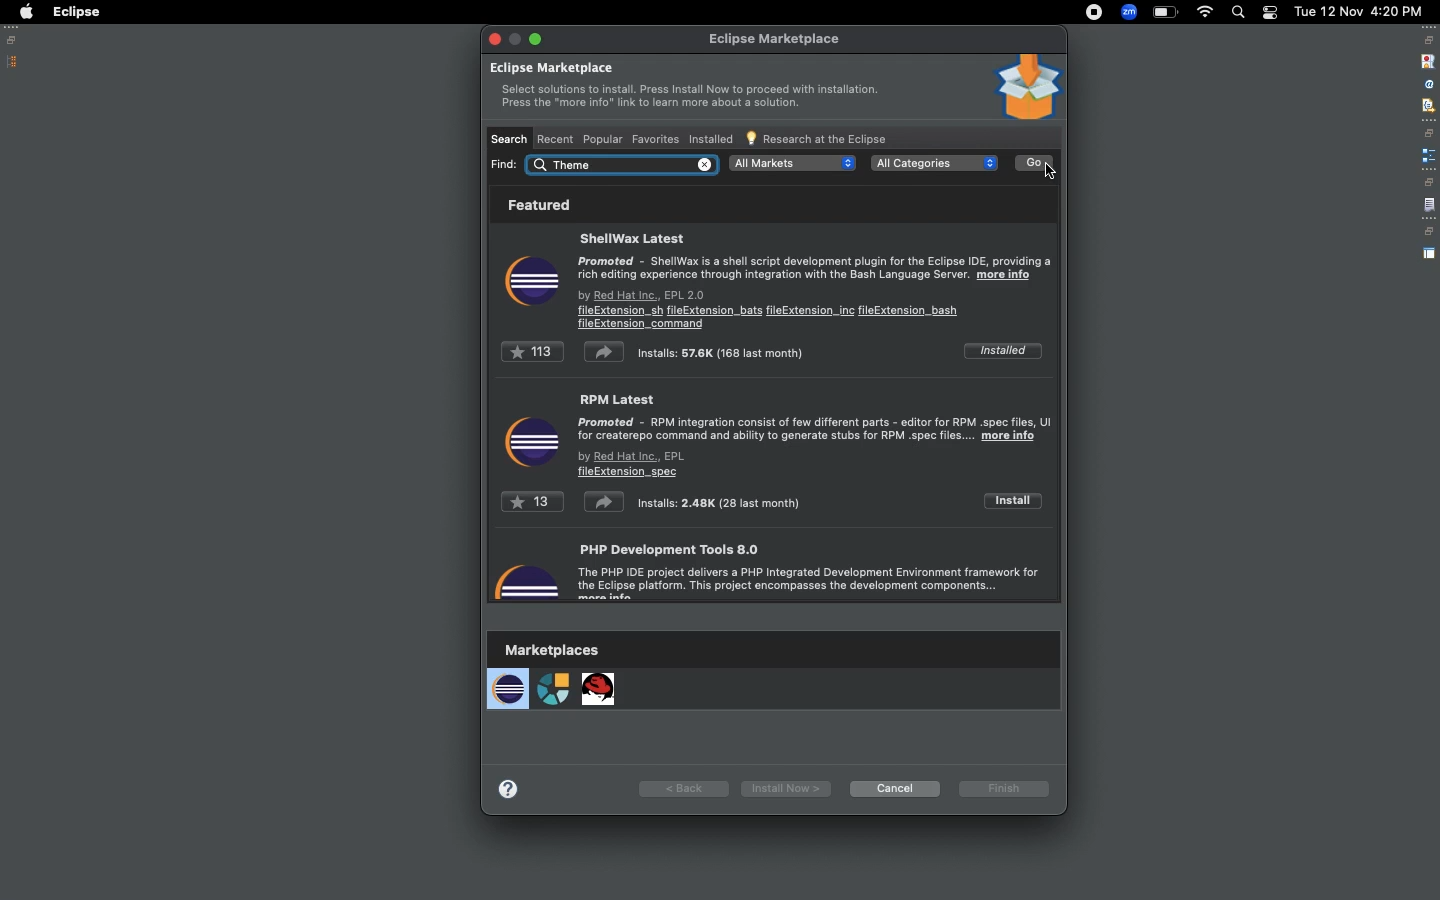  What do you see at coordinates (1027, 87) in the screenshot?
I see `Icon` at bounding box center [1027, 87].